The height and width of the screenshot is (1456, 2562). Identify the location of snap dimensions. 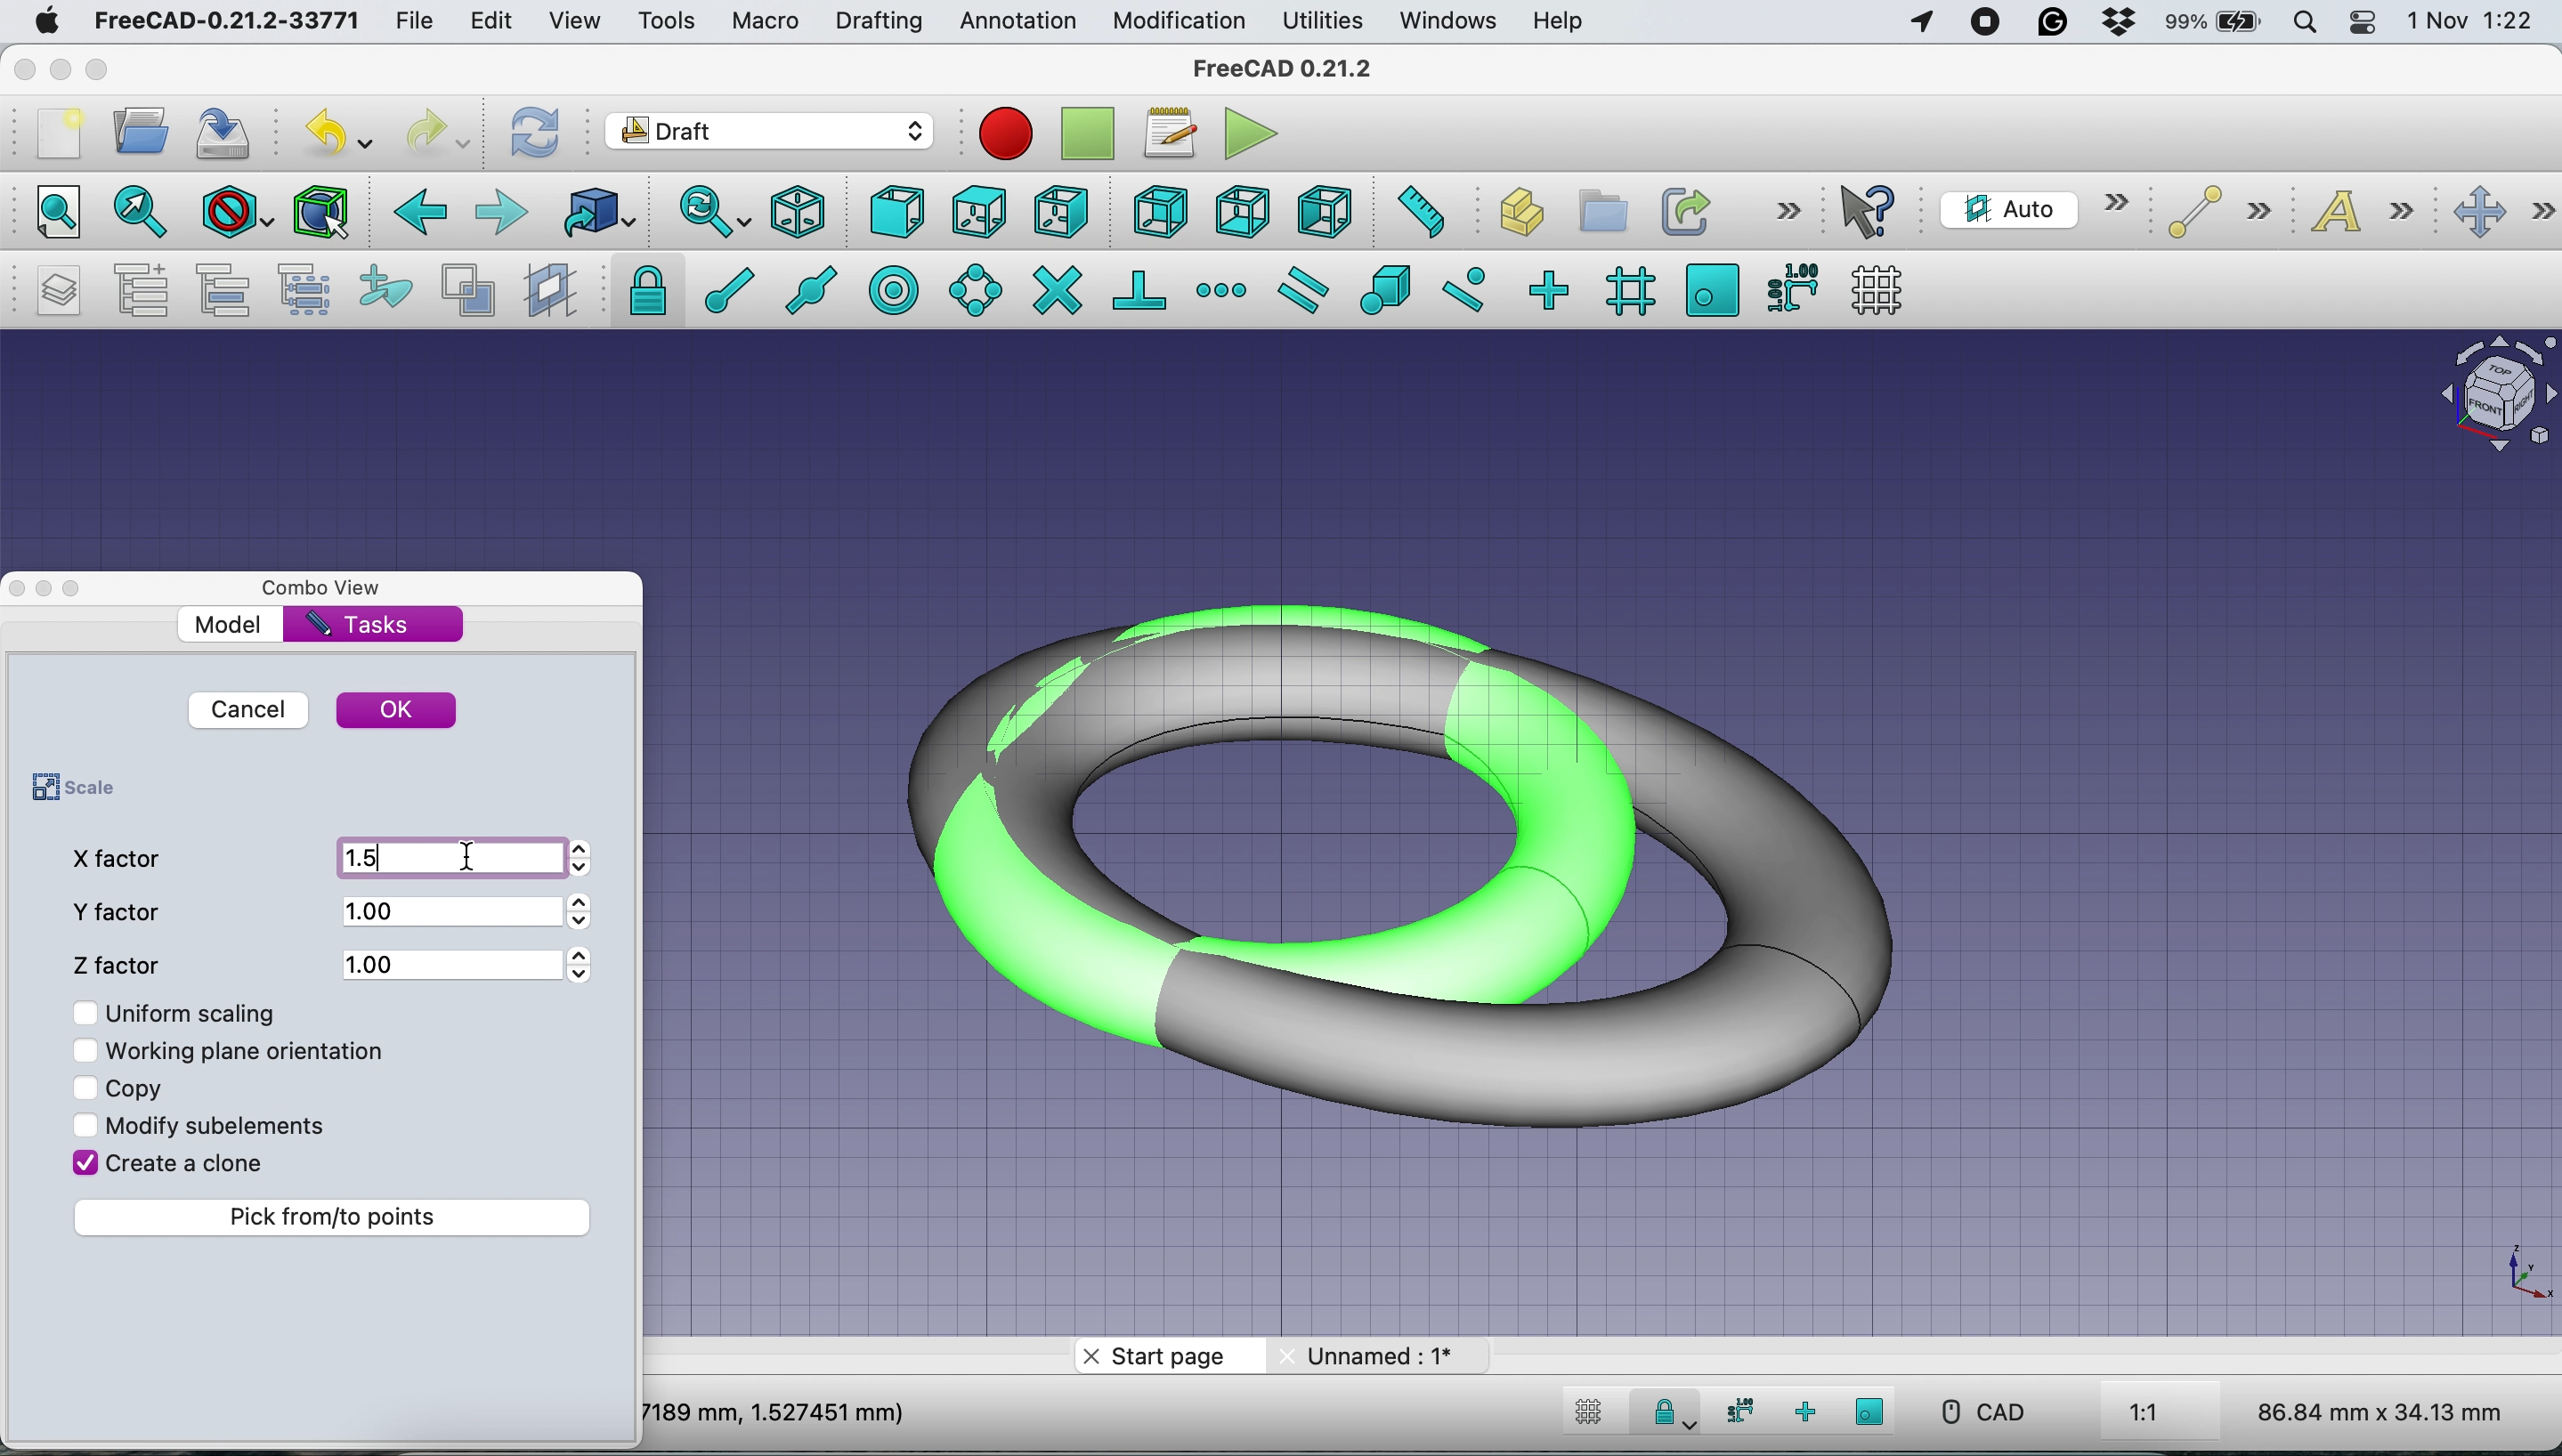
(1736, 1411).